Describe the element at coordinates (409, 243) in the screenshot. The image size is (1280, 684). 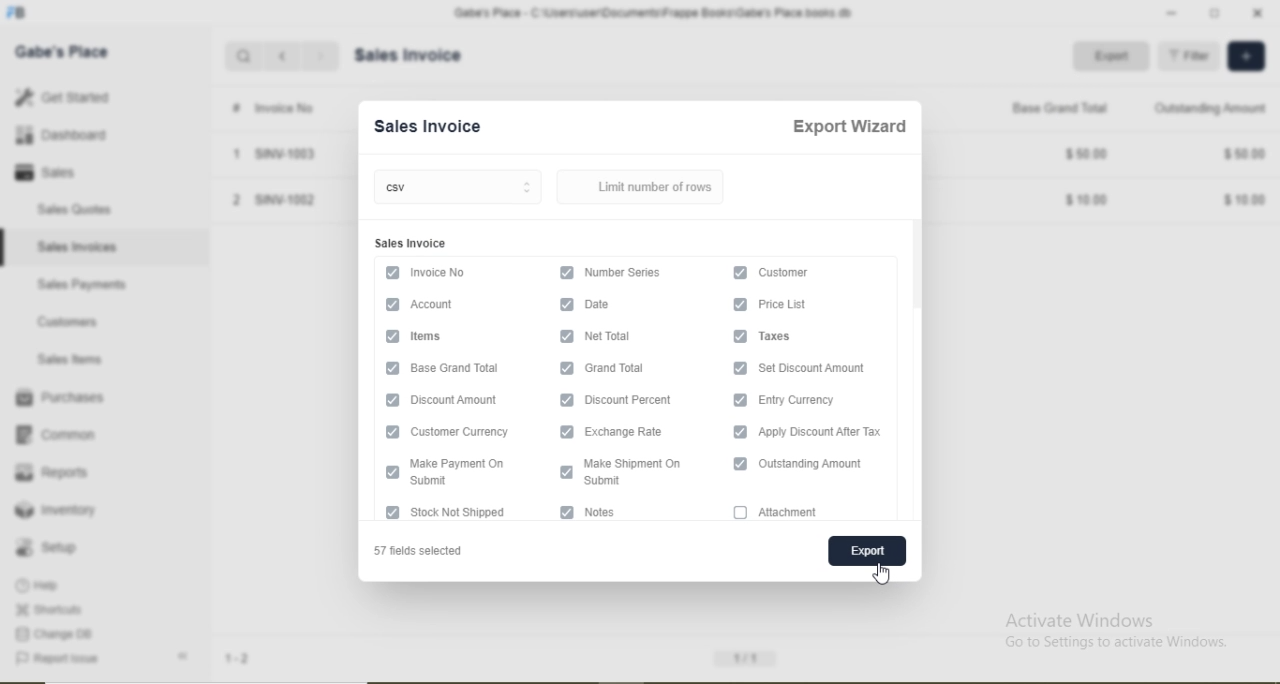
I see `Sales Invoice` at that location.